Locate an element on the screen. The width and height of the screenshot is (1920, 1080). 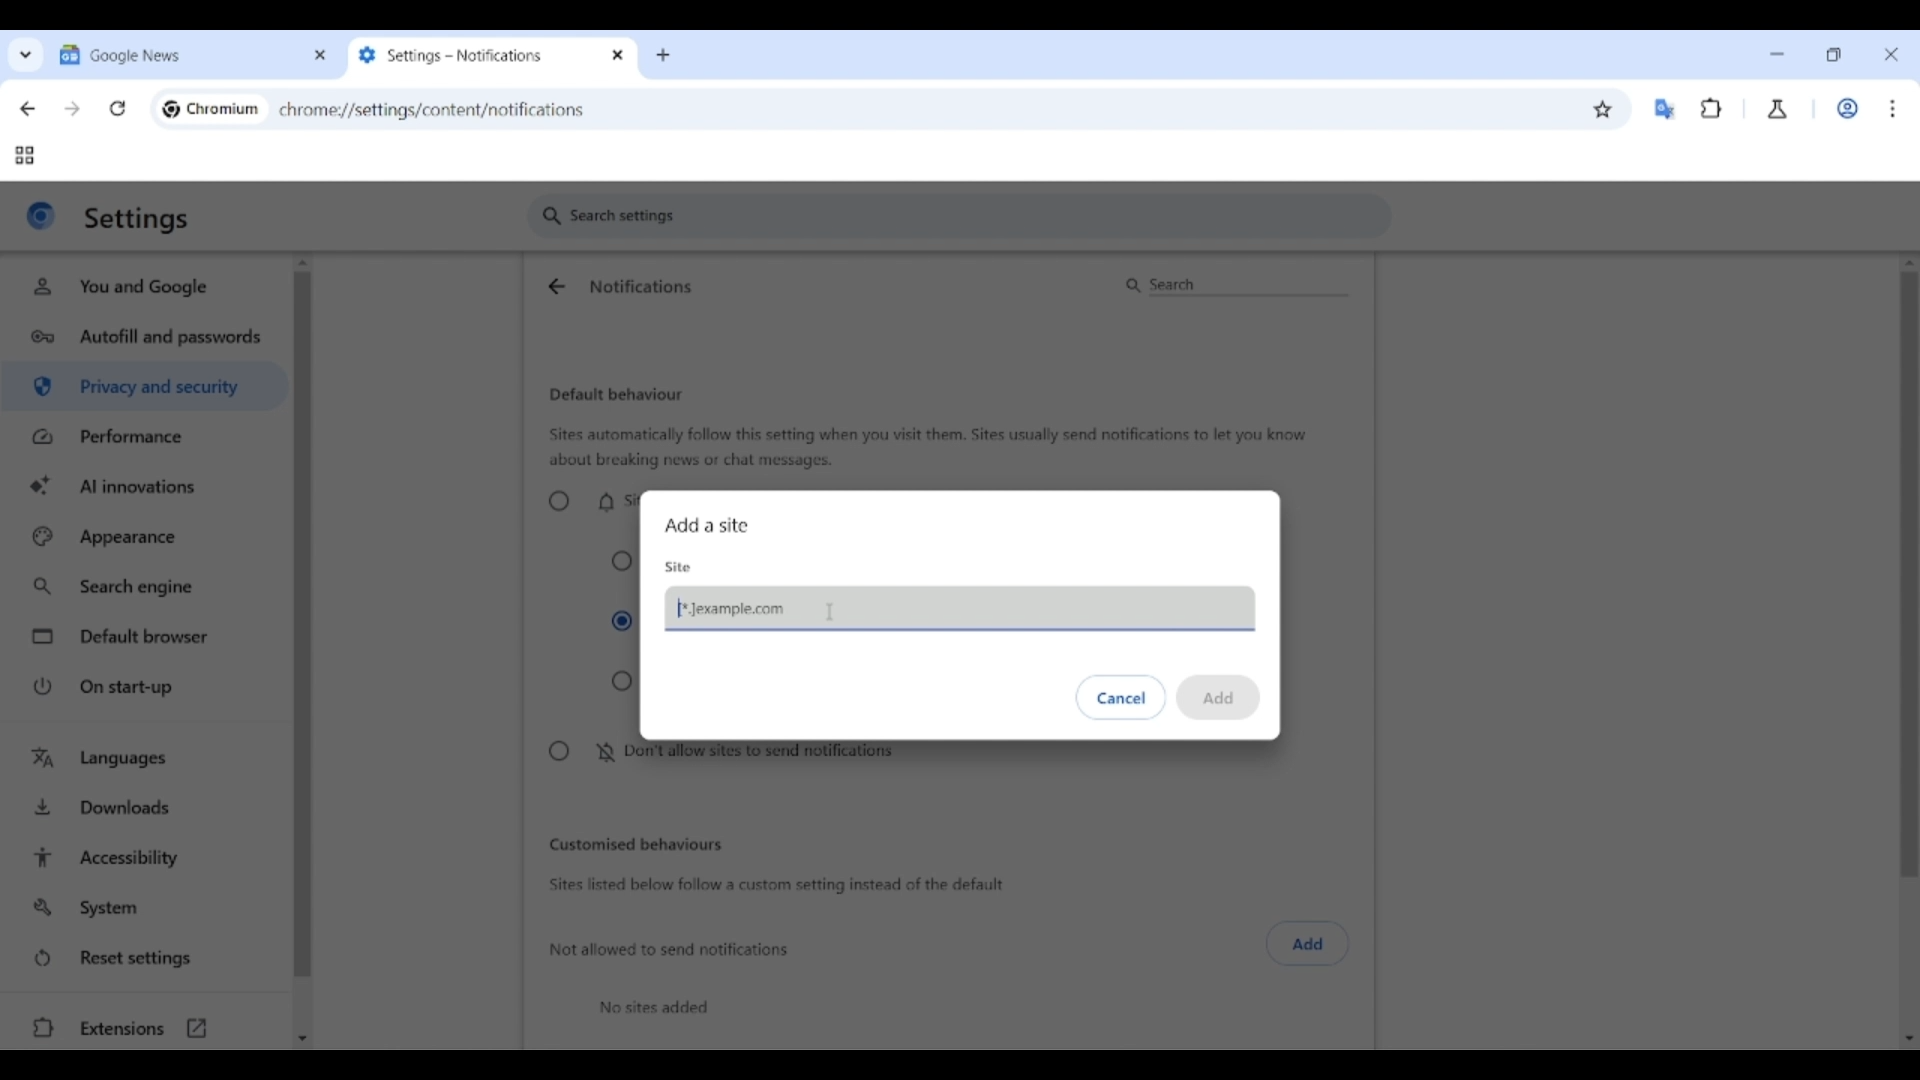
Chrome labs is located at coordinates (1778, 109).